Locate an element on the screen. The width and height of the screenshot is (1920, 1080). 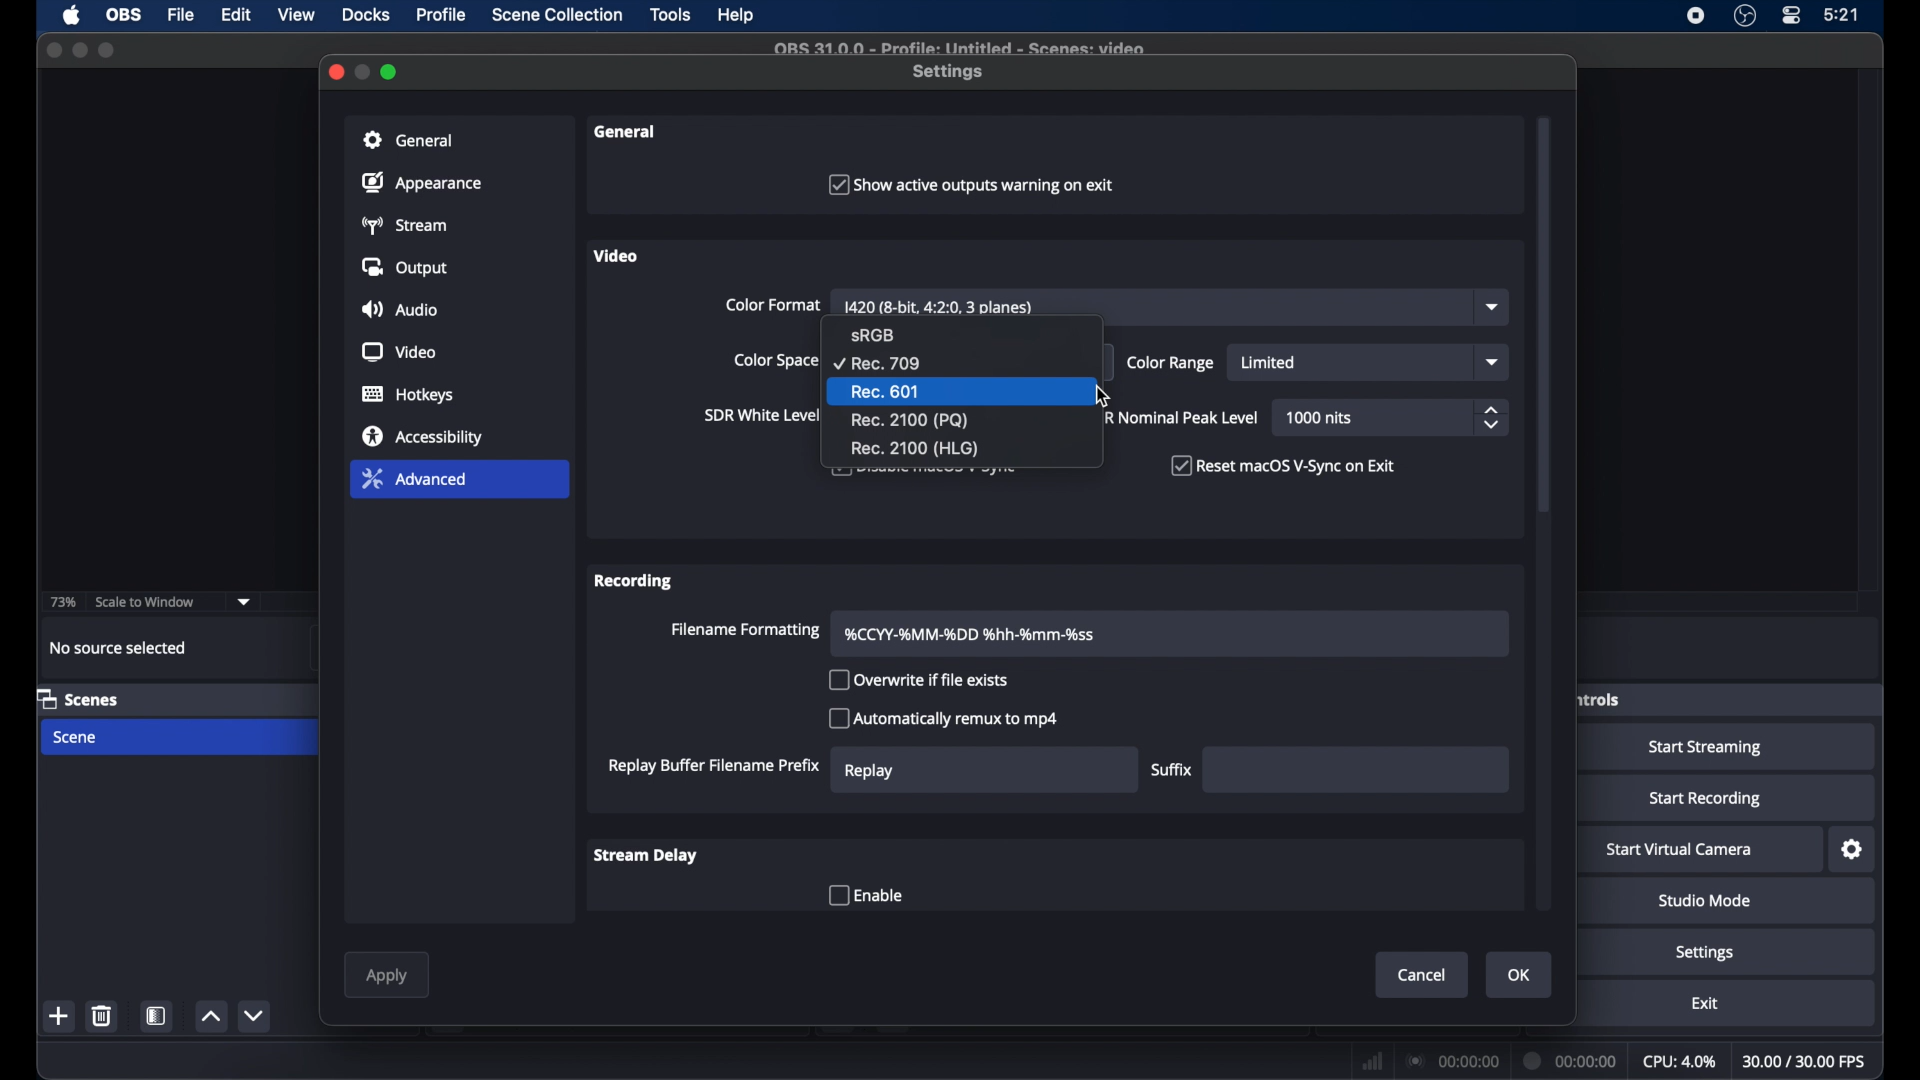
duration is located at coordinates (1572, 1059).